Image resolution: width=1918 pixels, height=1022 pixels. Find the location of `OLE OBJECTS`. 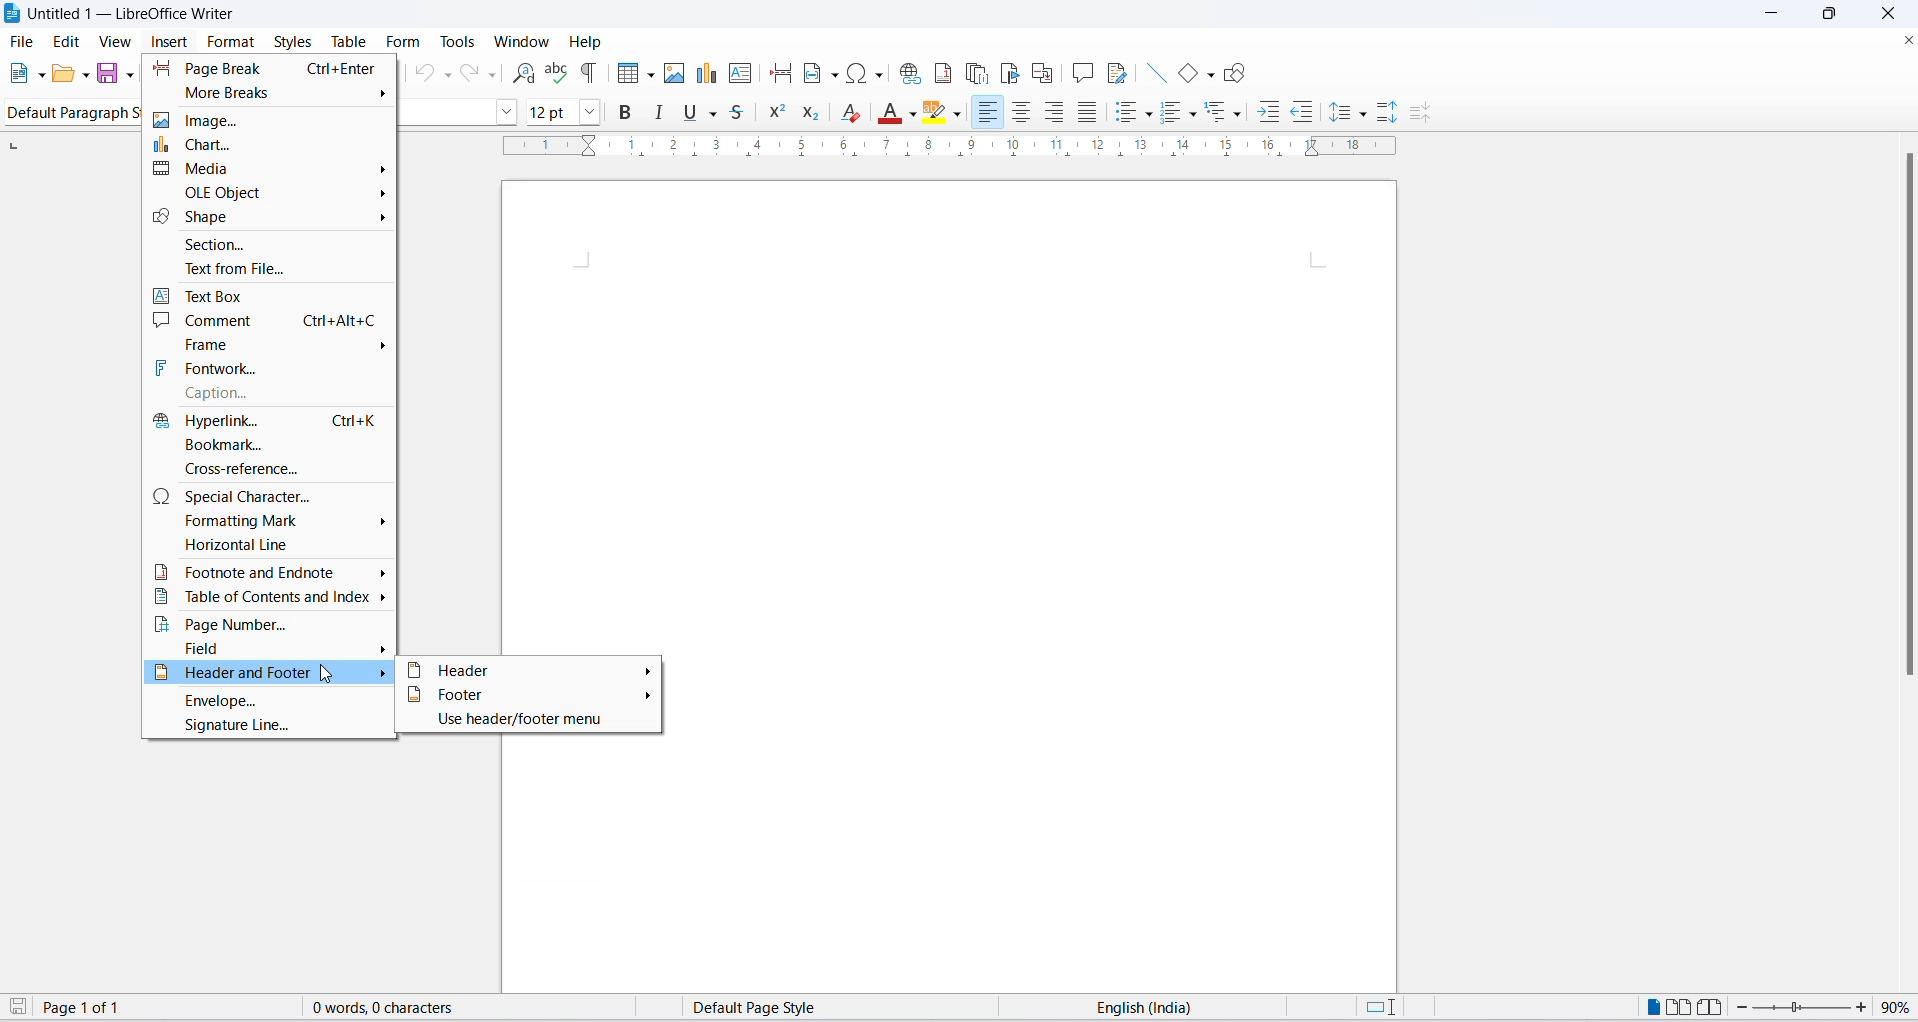

OLE OBJECTS is located at coordinates (279, 194).